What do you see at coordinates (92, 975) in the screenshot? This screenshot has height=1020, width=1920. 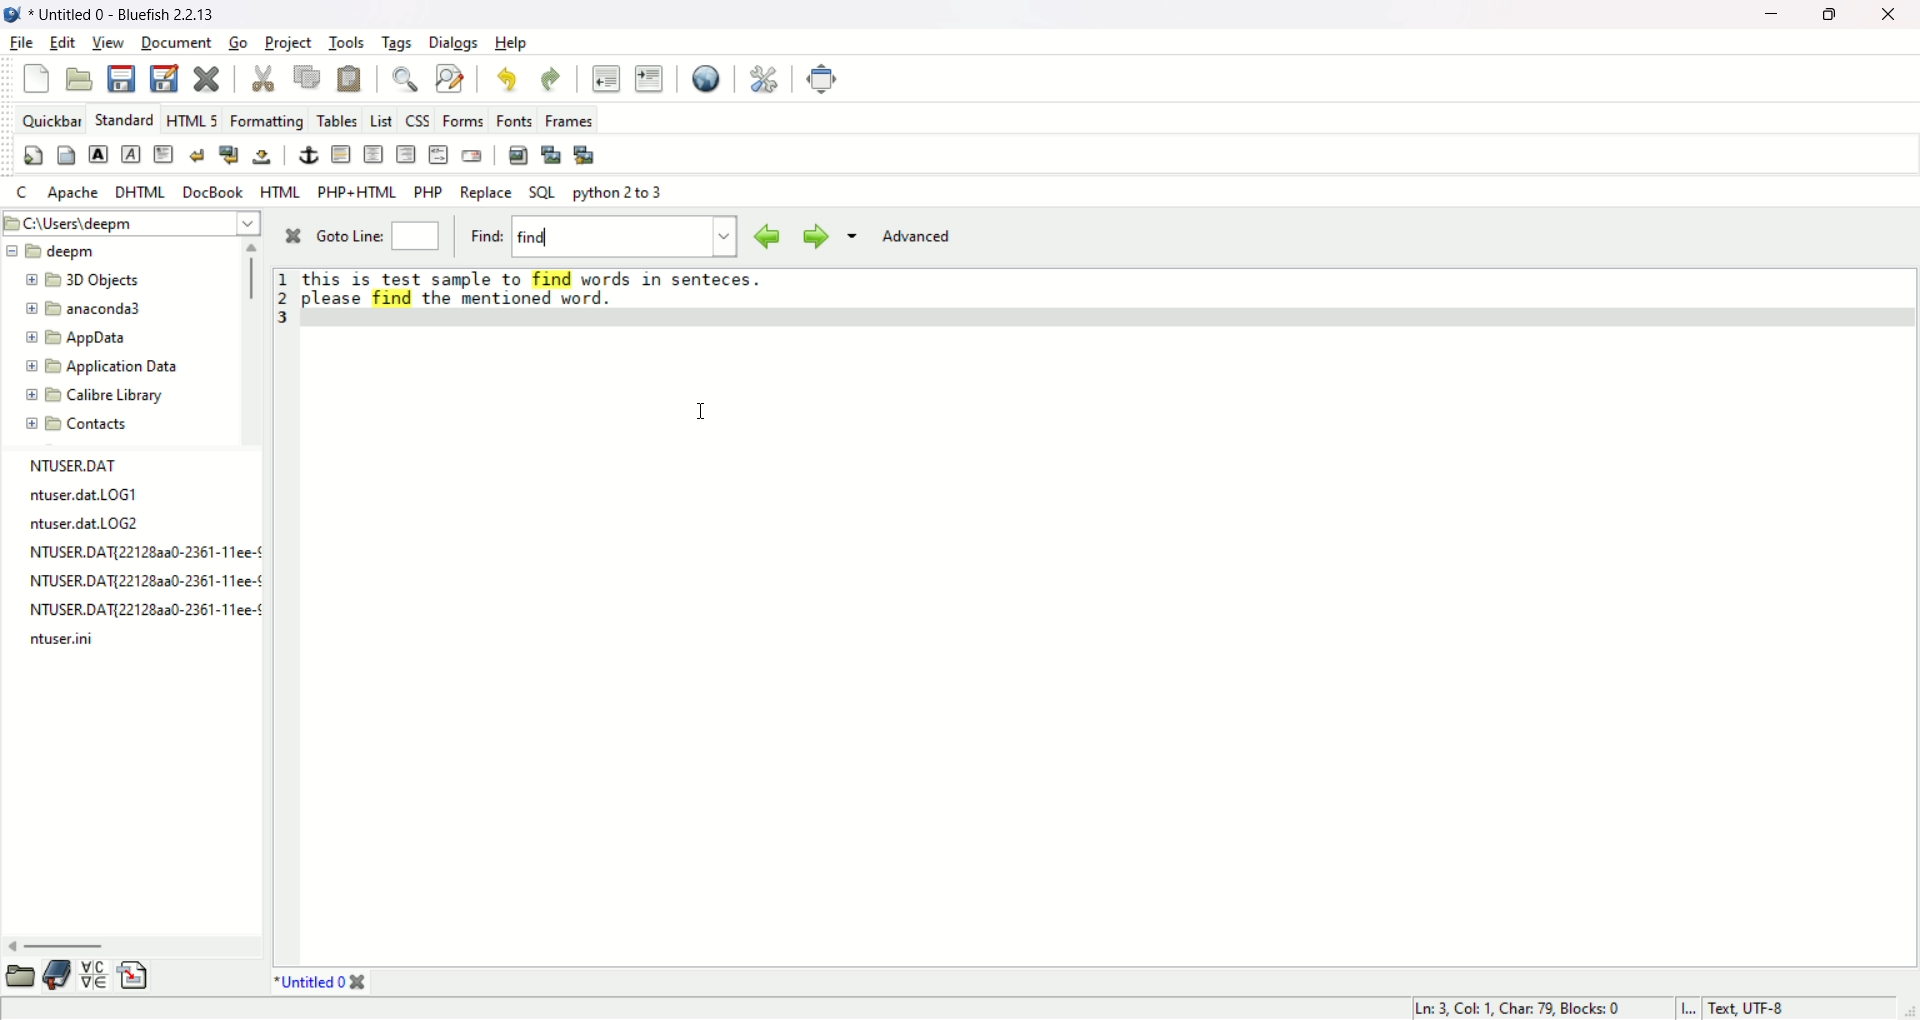 I see `insert character` at bounding box center [92, 975].